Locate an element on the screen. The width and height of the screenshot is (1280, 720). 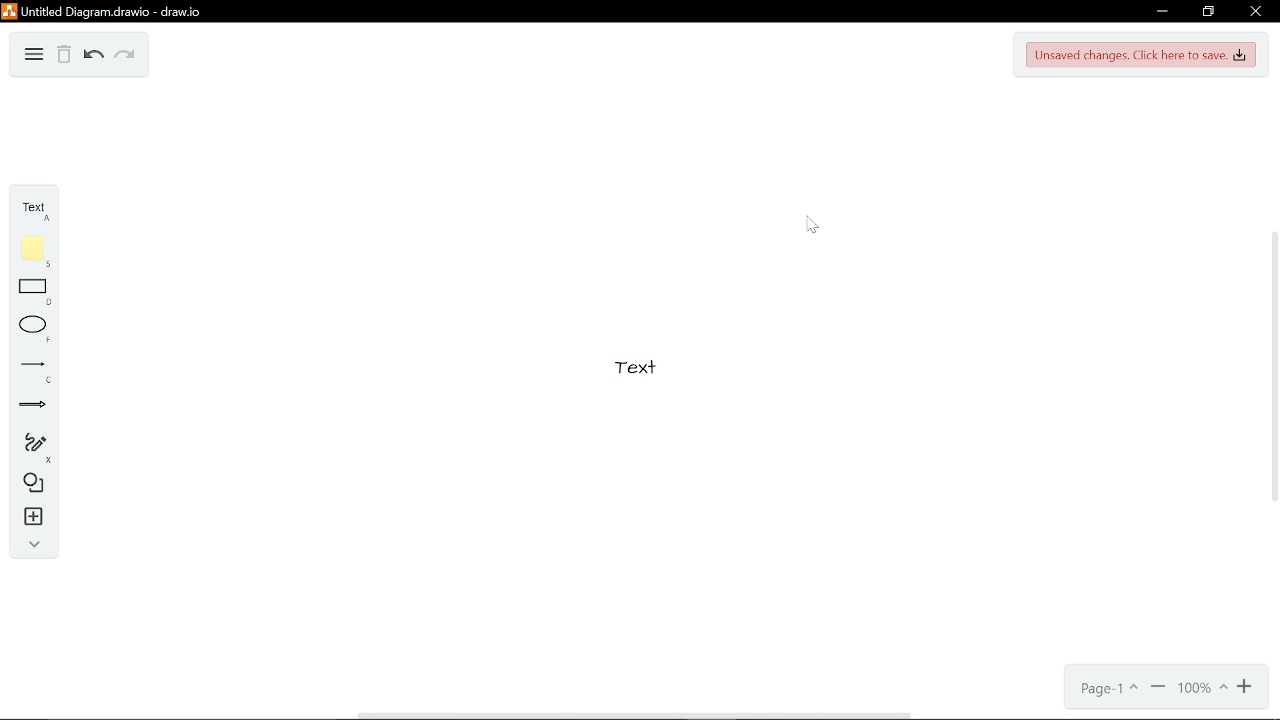
Zoom in is located at coordinates (1247, 687).